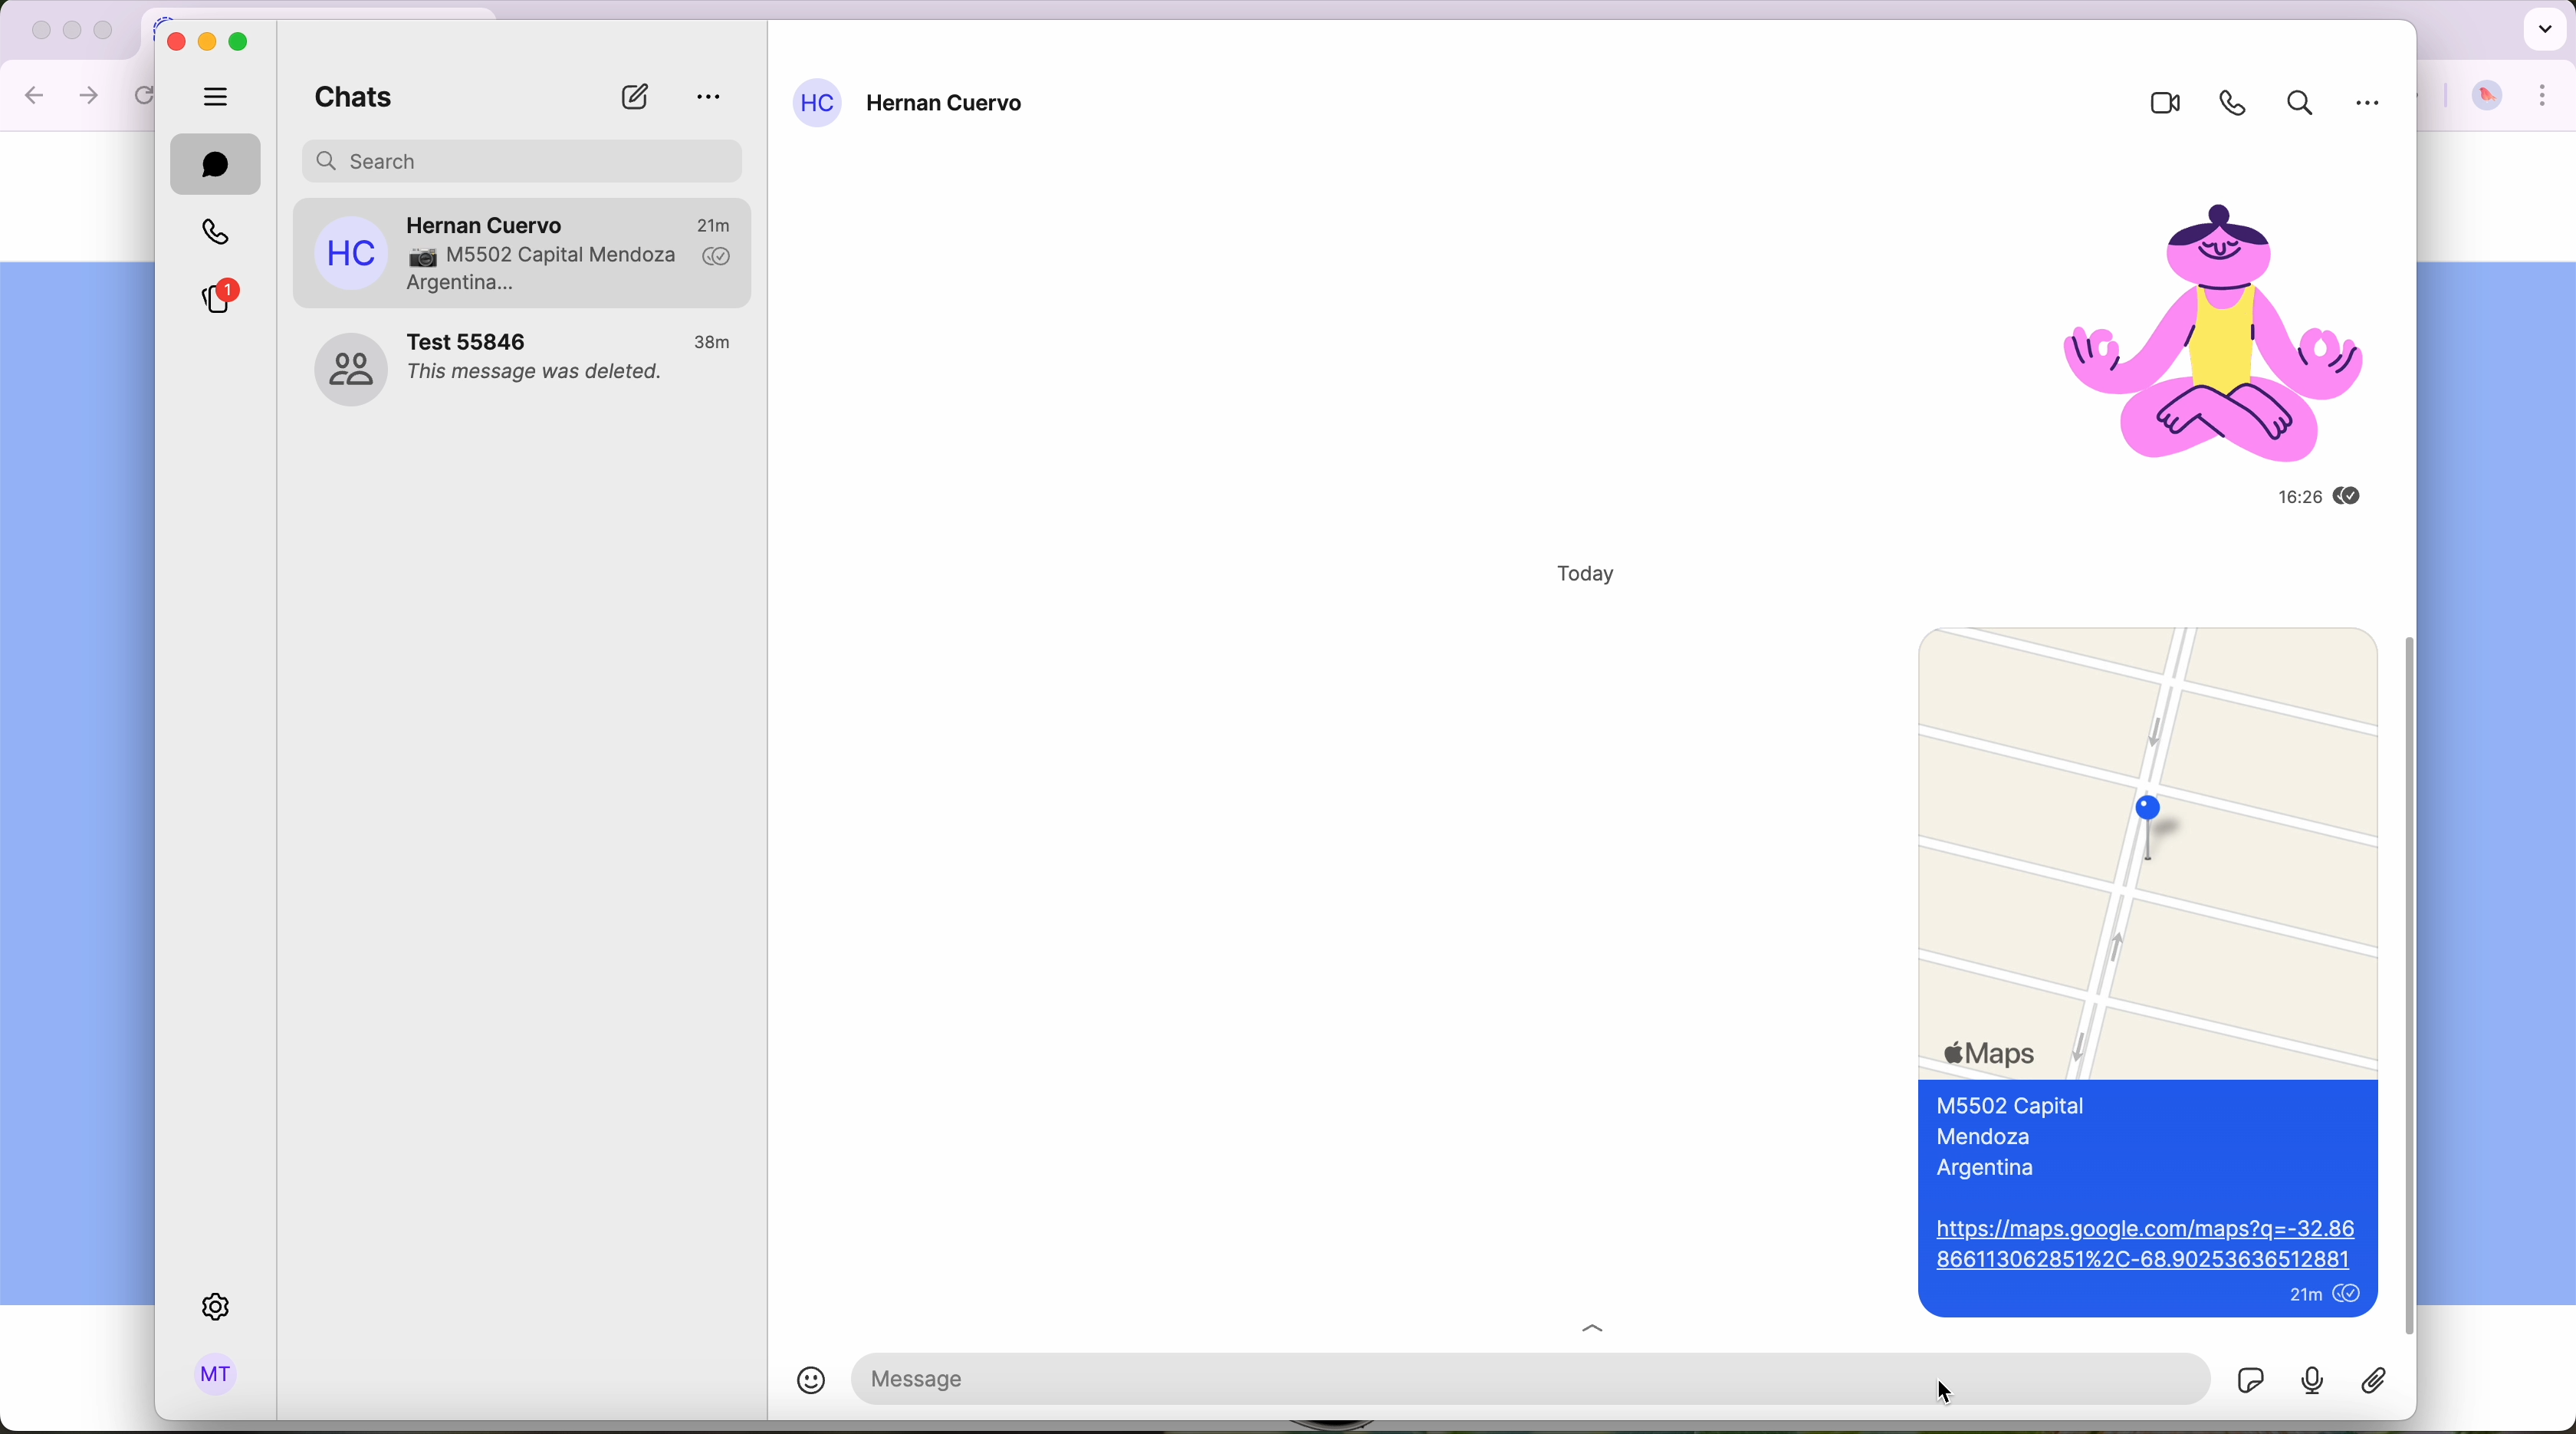  What do you see at coordinates (718, 258) in the screenshot?
I see `delivered` at bounding box center [718, 258].